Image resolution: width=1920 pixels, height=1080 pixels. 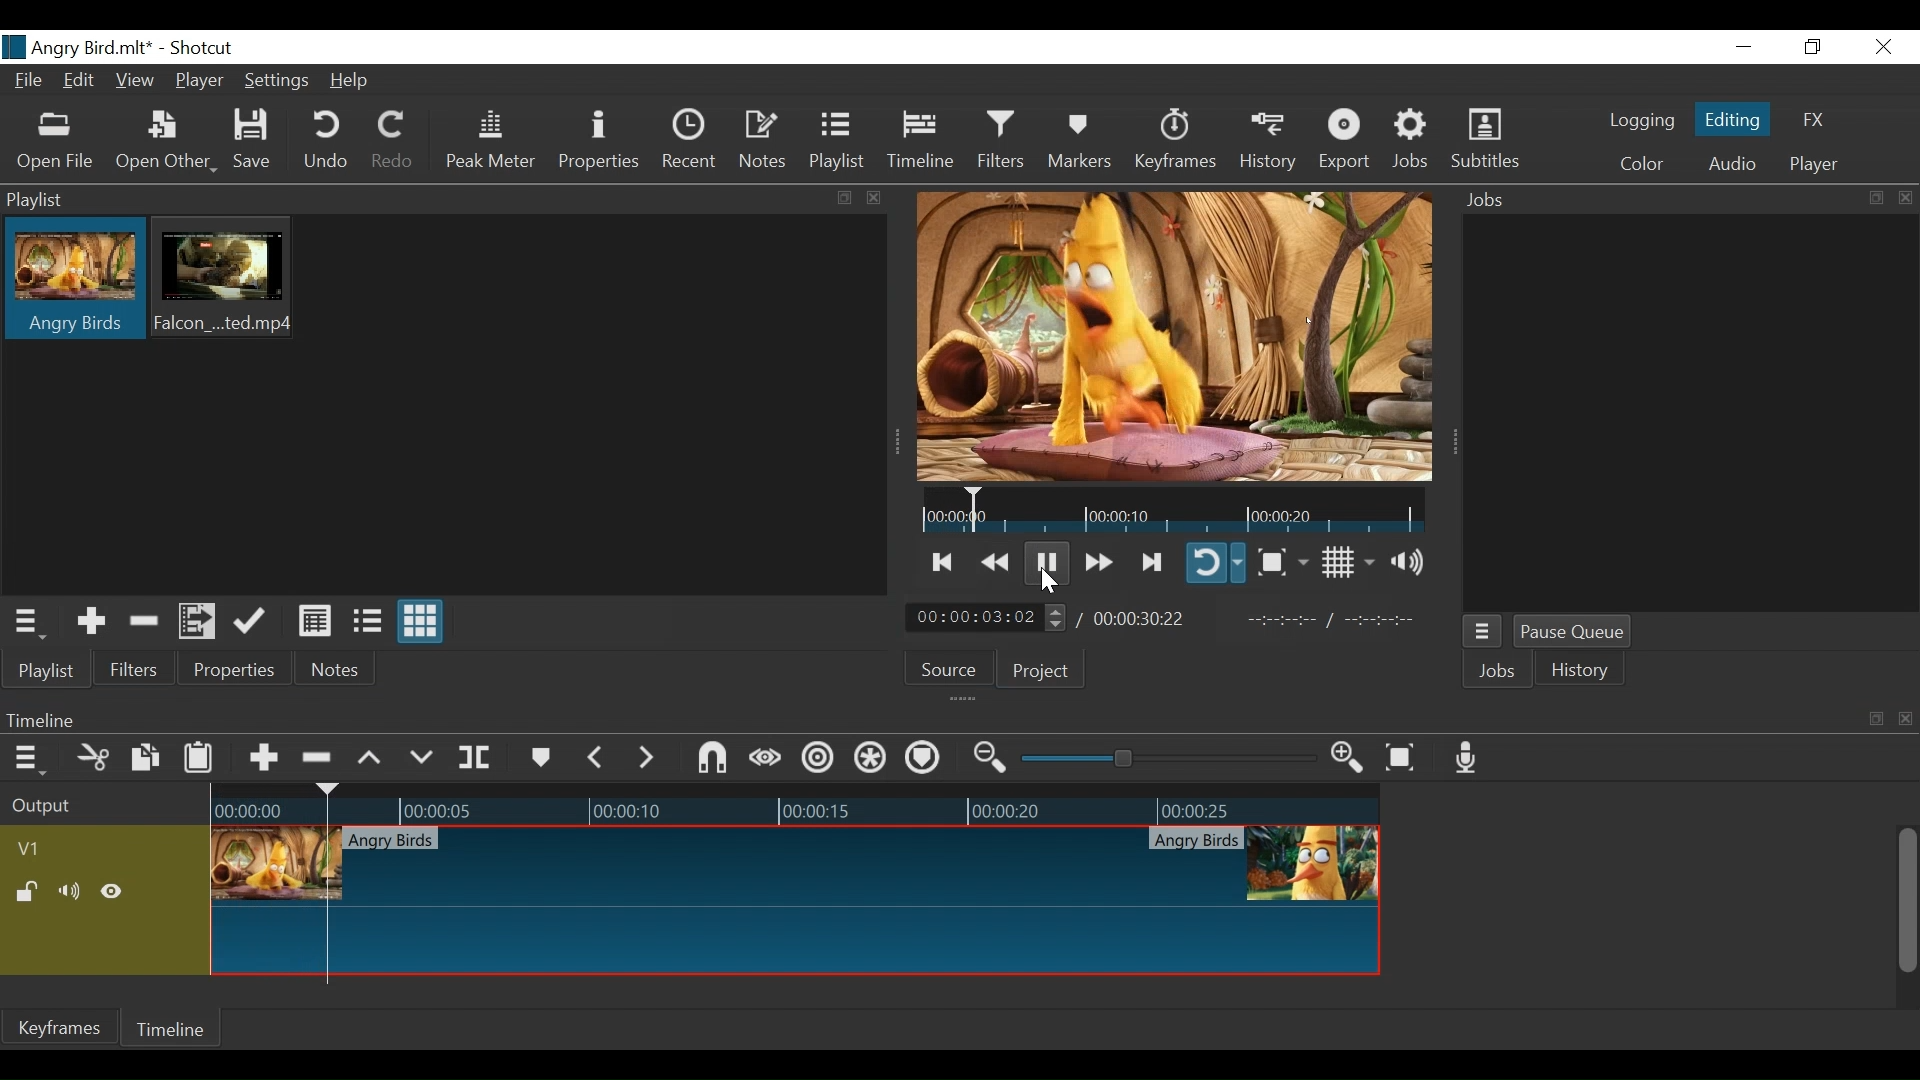 What do you see at coordinates (370, 757) in the screenshot?
I see `Lift` at bounding box center [370, 757].